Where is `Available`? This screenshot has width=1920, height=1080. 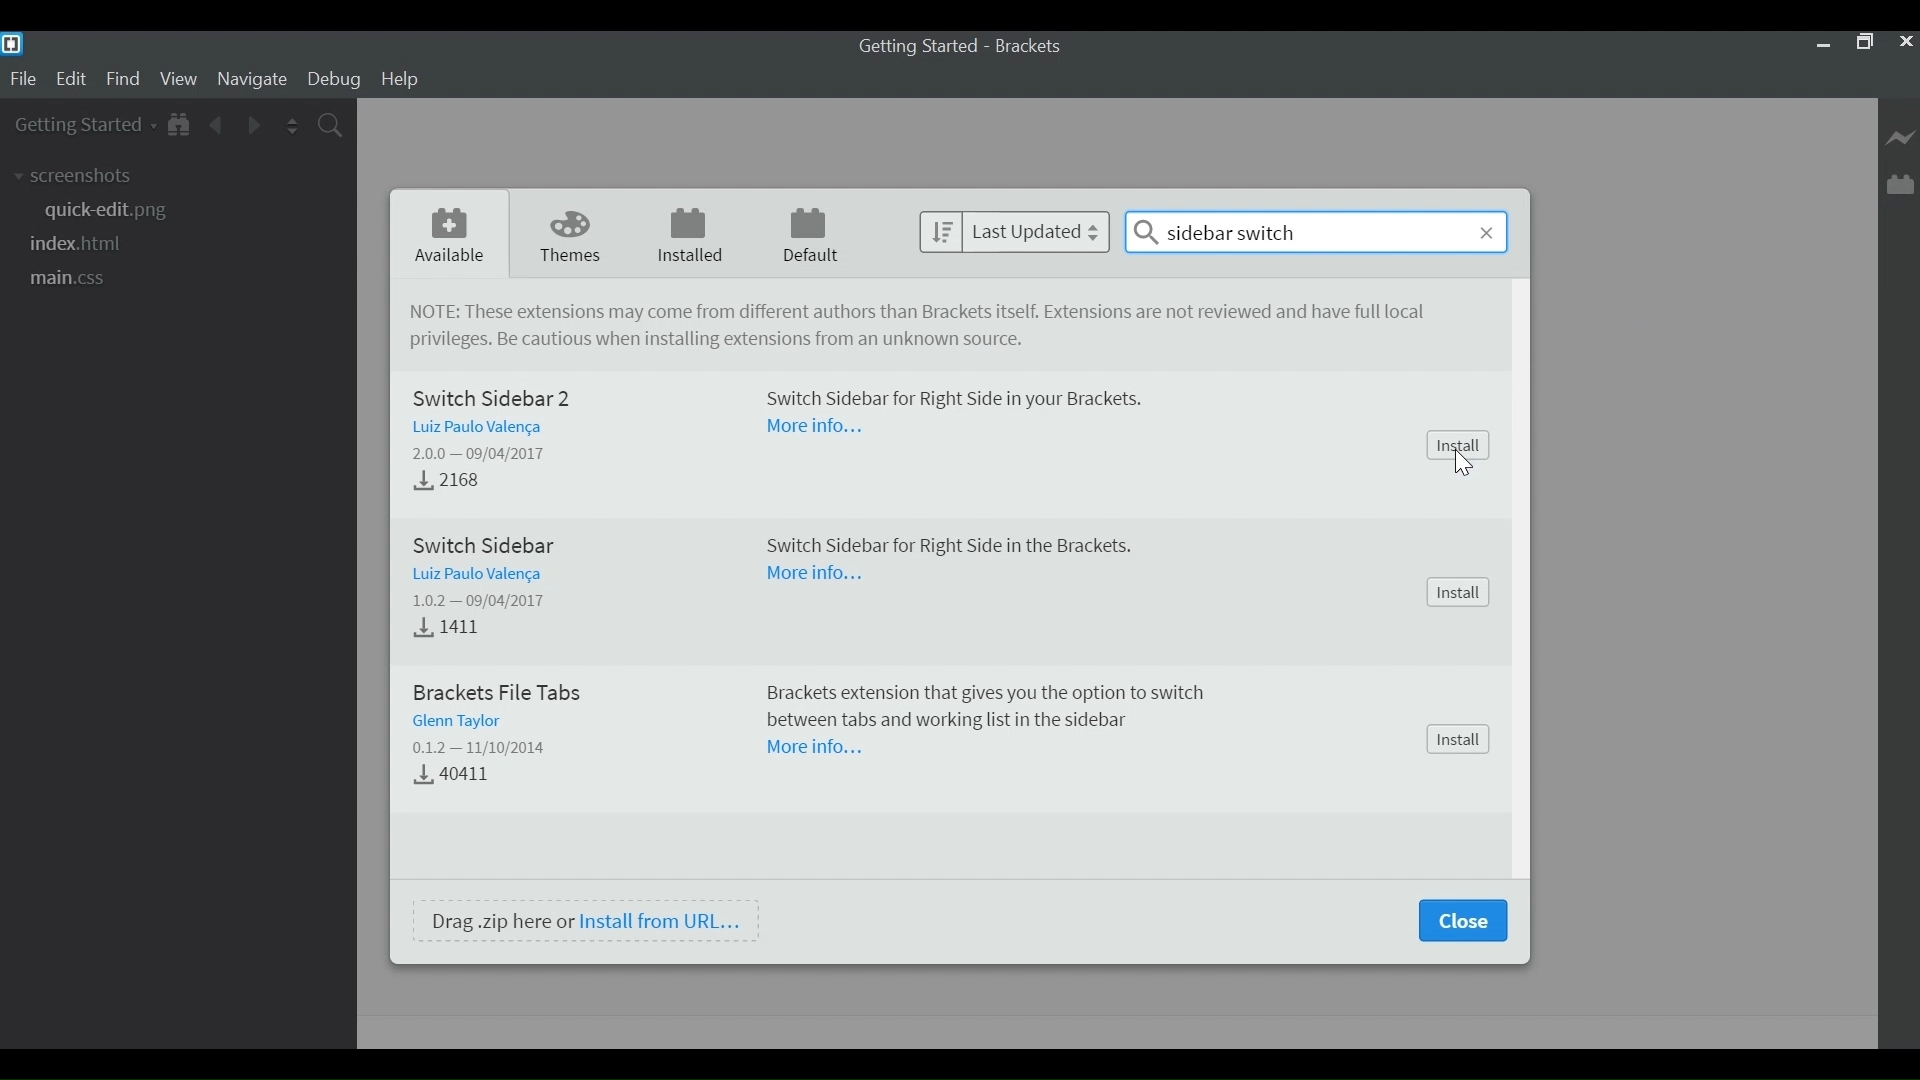
Available is located at coordinates (452, 236).